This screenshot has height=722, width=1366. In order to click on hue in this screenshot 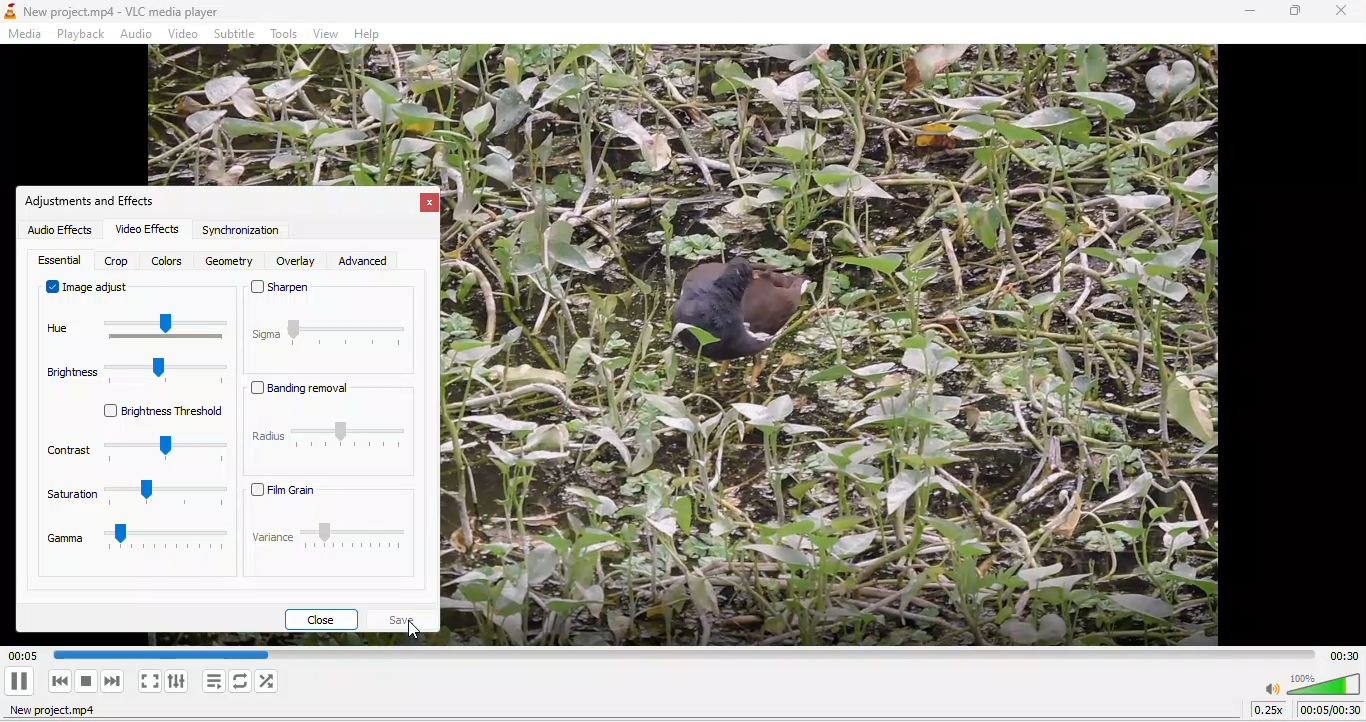, I will do `click(136, 331)`.